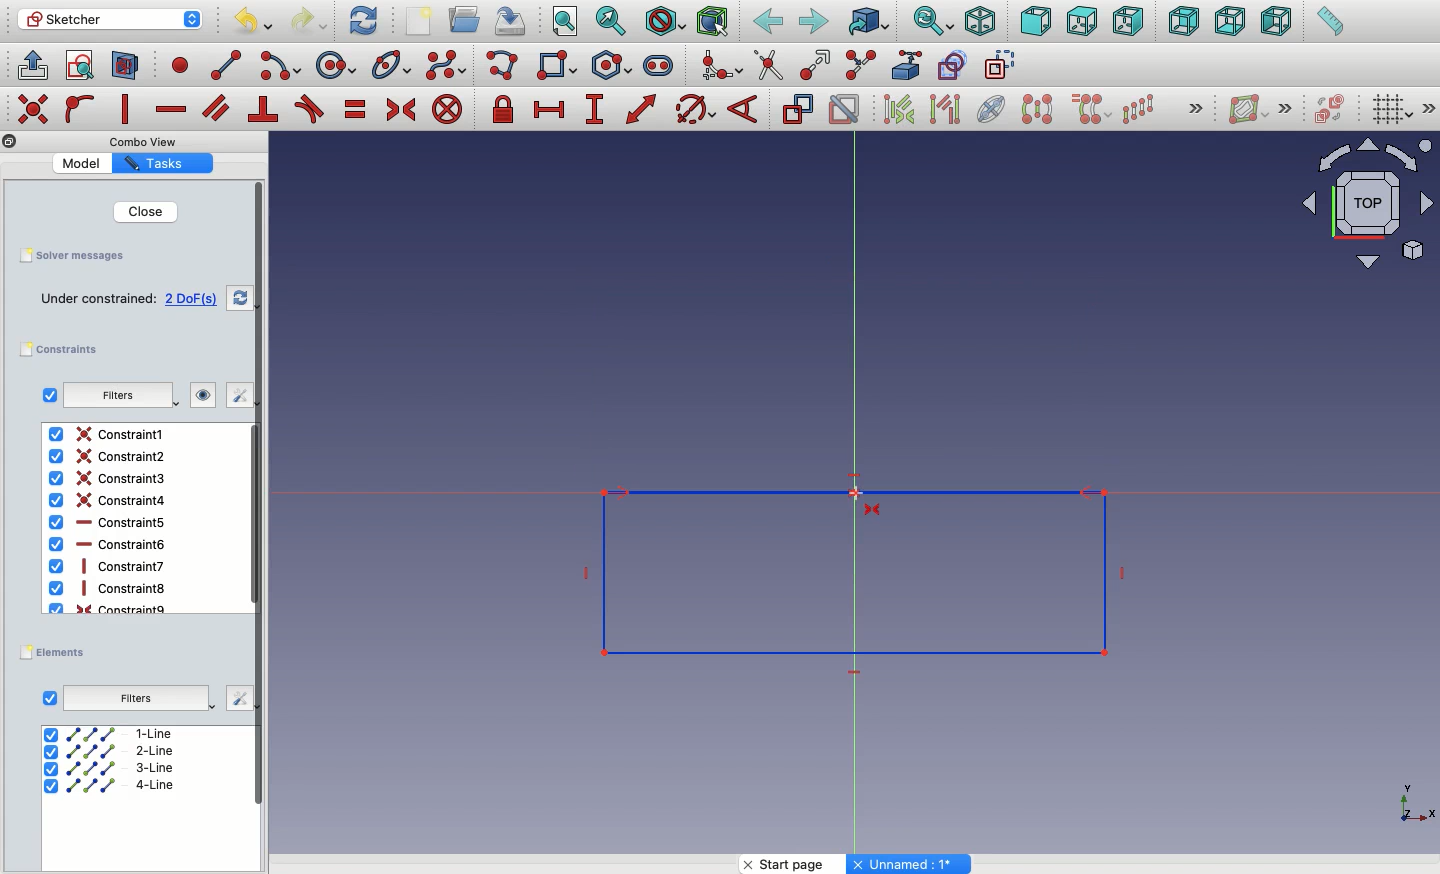  Describe the element at coordinates (116, 608) in the screenshot. I see `Constraint9` at that location.